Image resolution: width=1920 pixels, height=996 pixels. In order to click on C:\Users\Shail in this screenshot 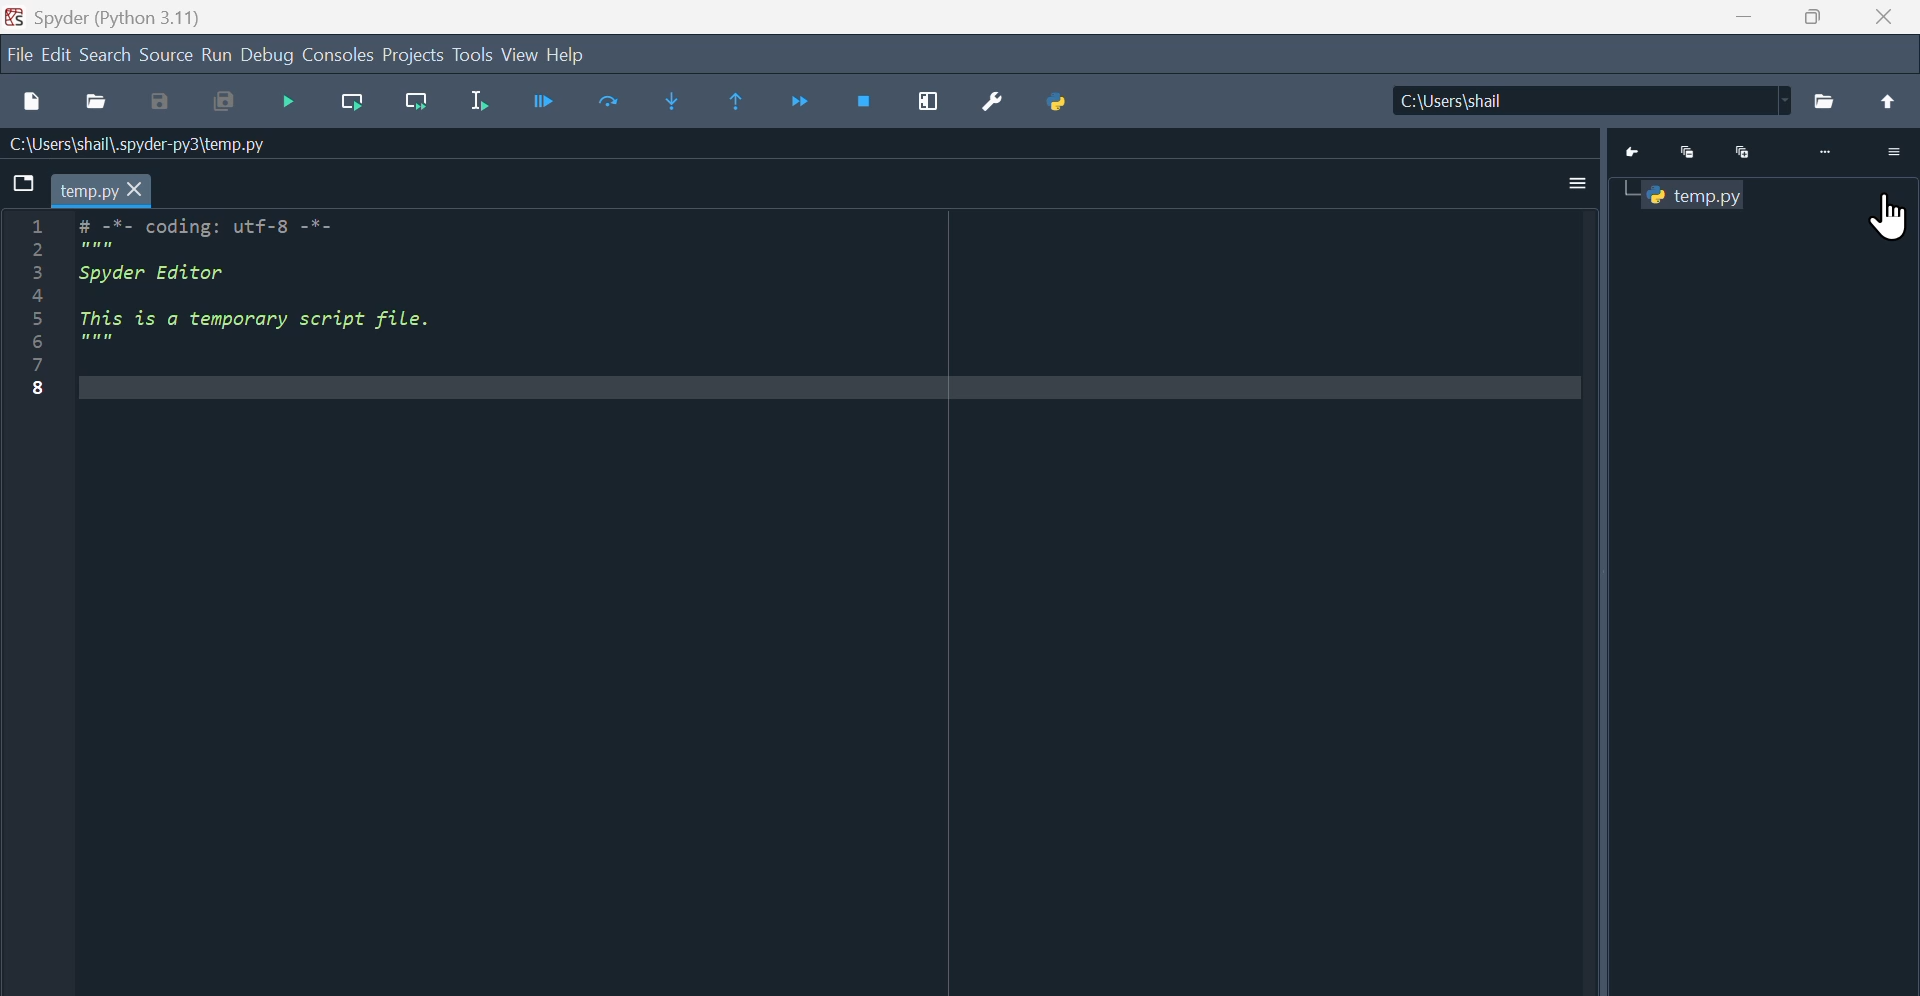, I will do `click(1656, 100)`.